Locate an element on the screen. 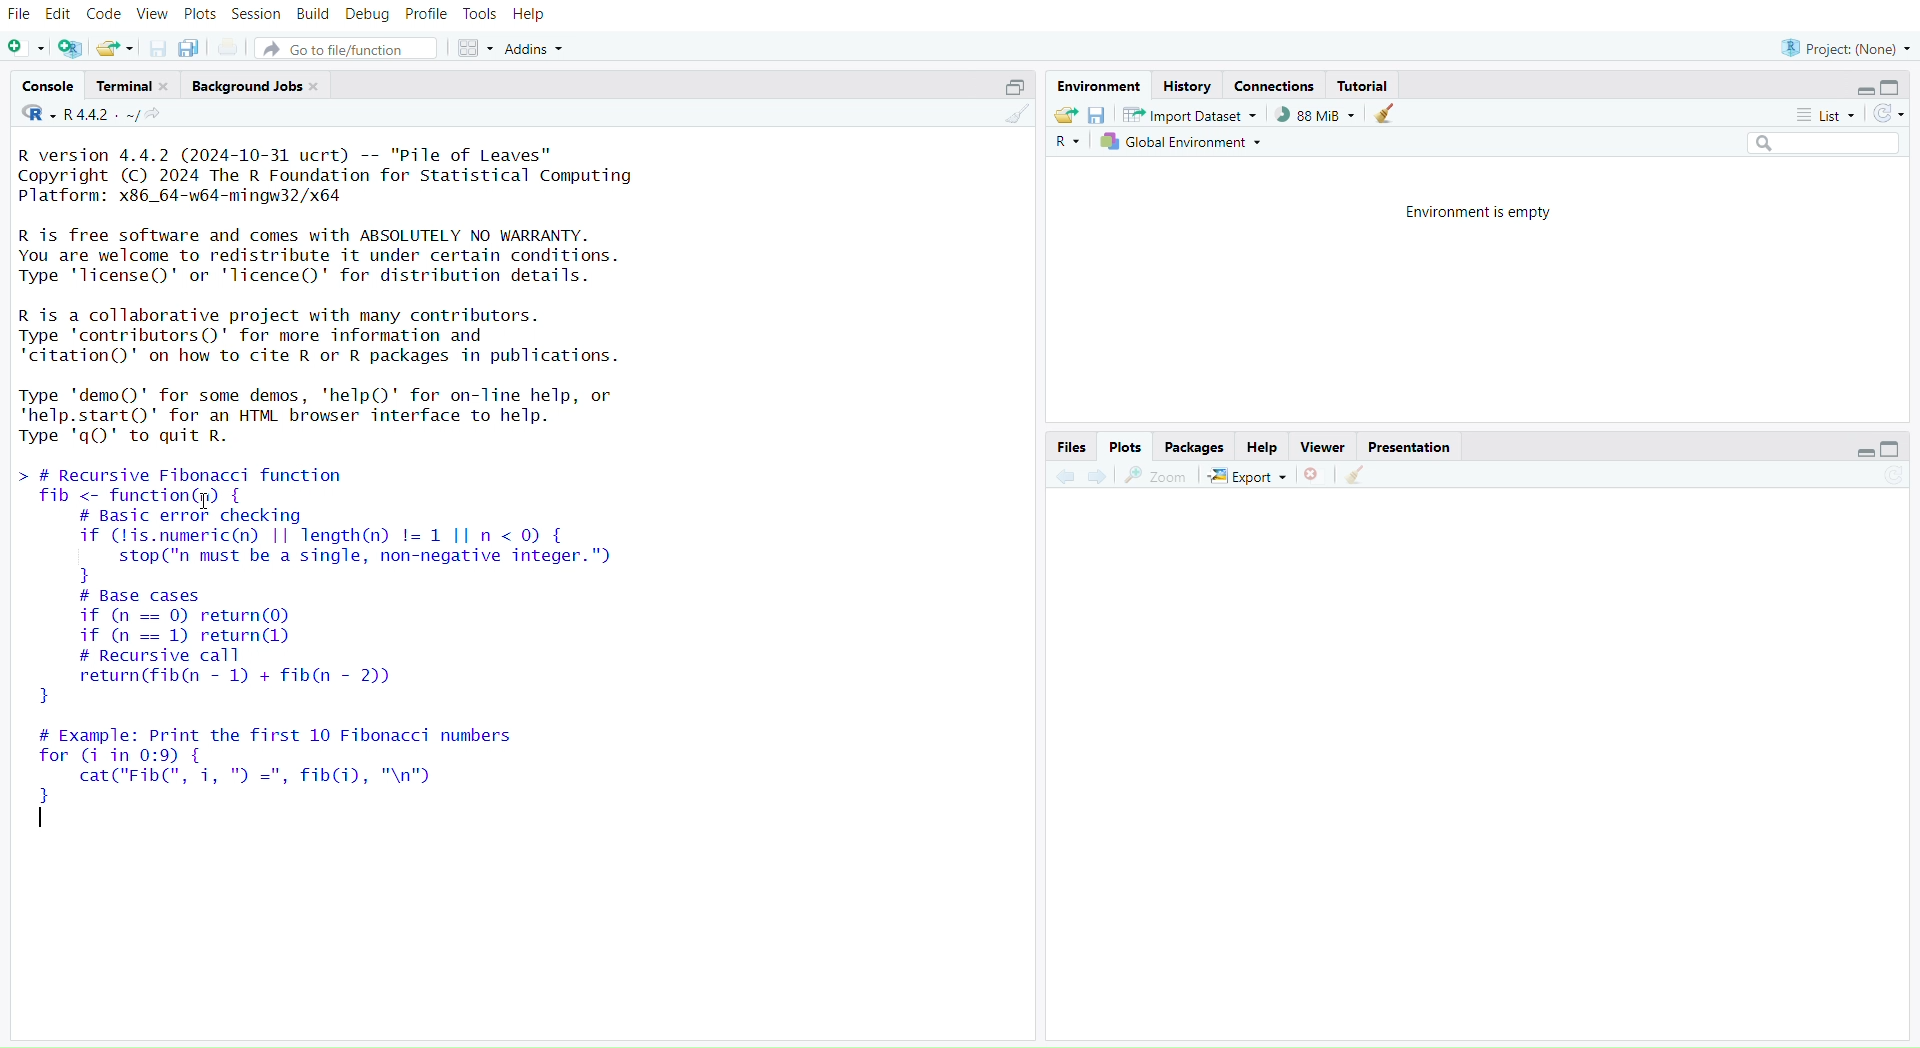  refresh all plot is located at coordinates (1882, 477).